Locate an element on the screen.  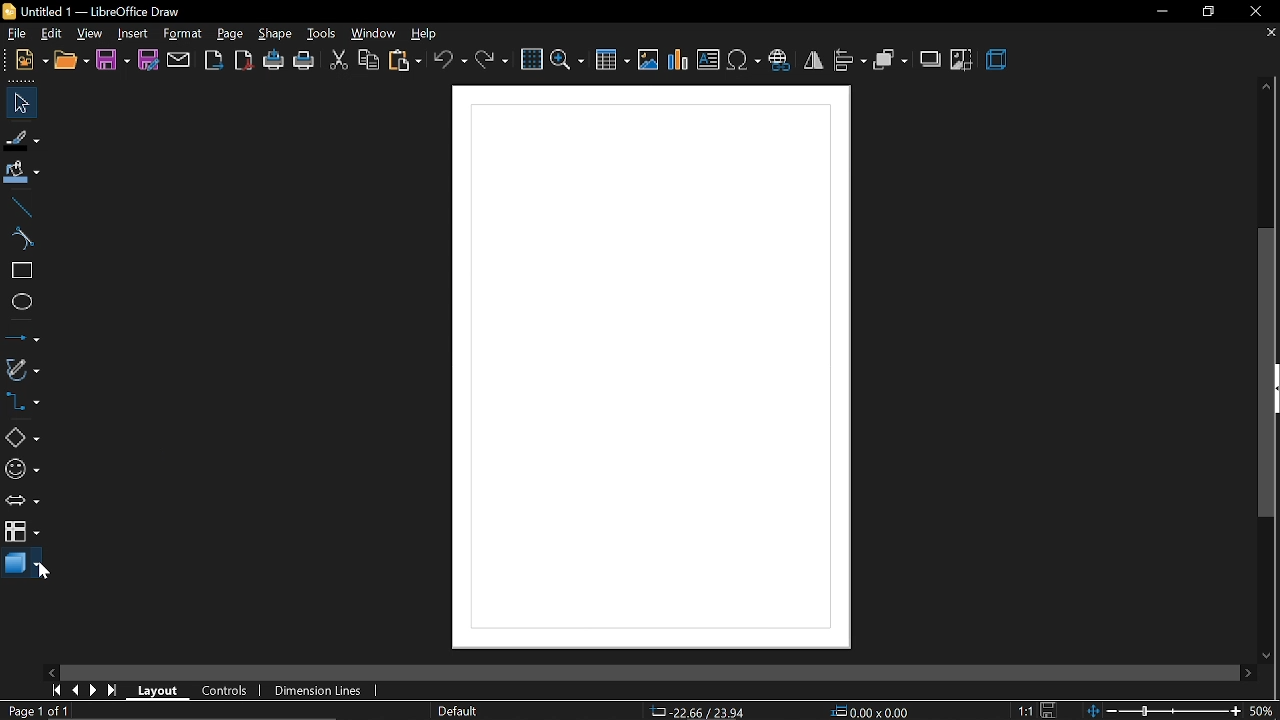
controls is located at coordinates (227, 691).